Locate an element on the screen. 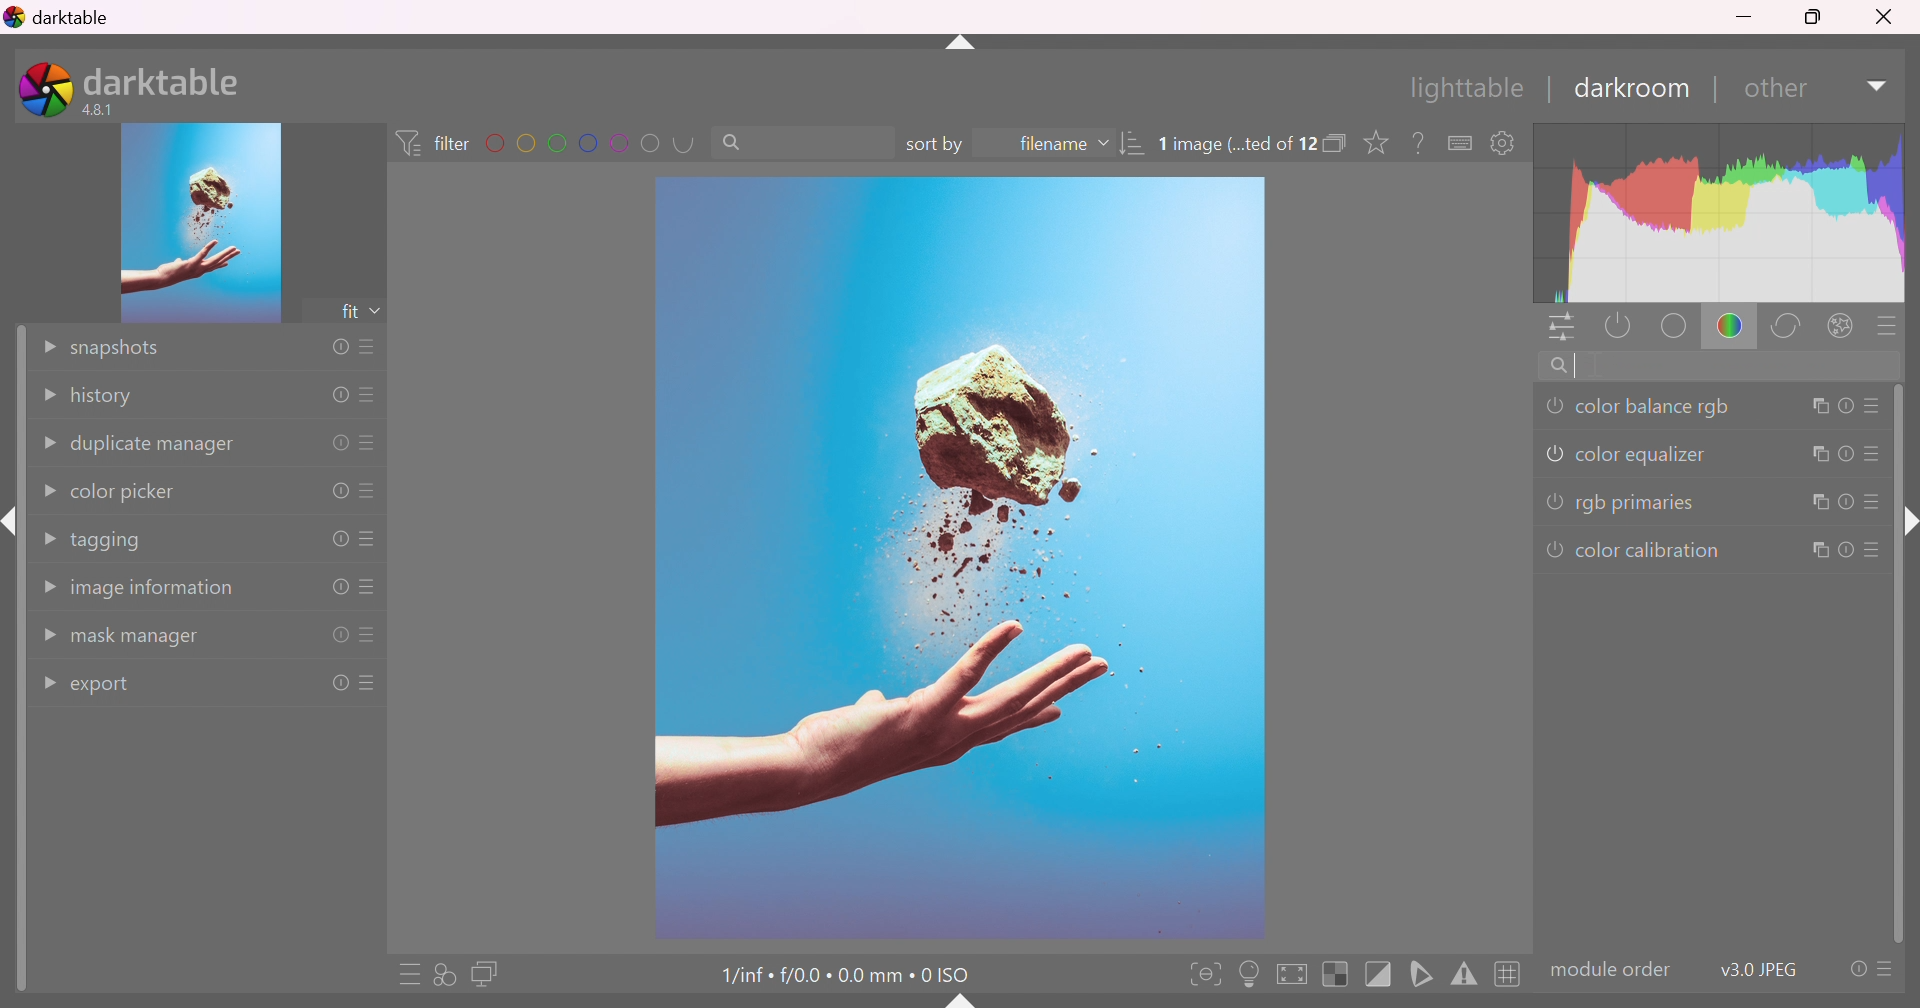  darkroom is located at coordinates (1639, 90).